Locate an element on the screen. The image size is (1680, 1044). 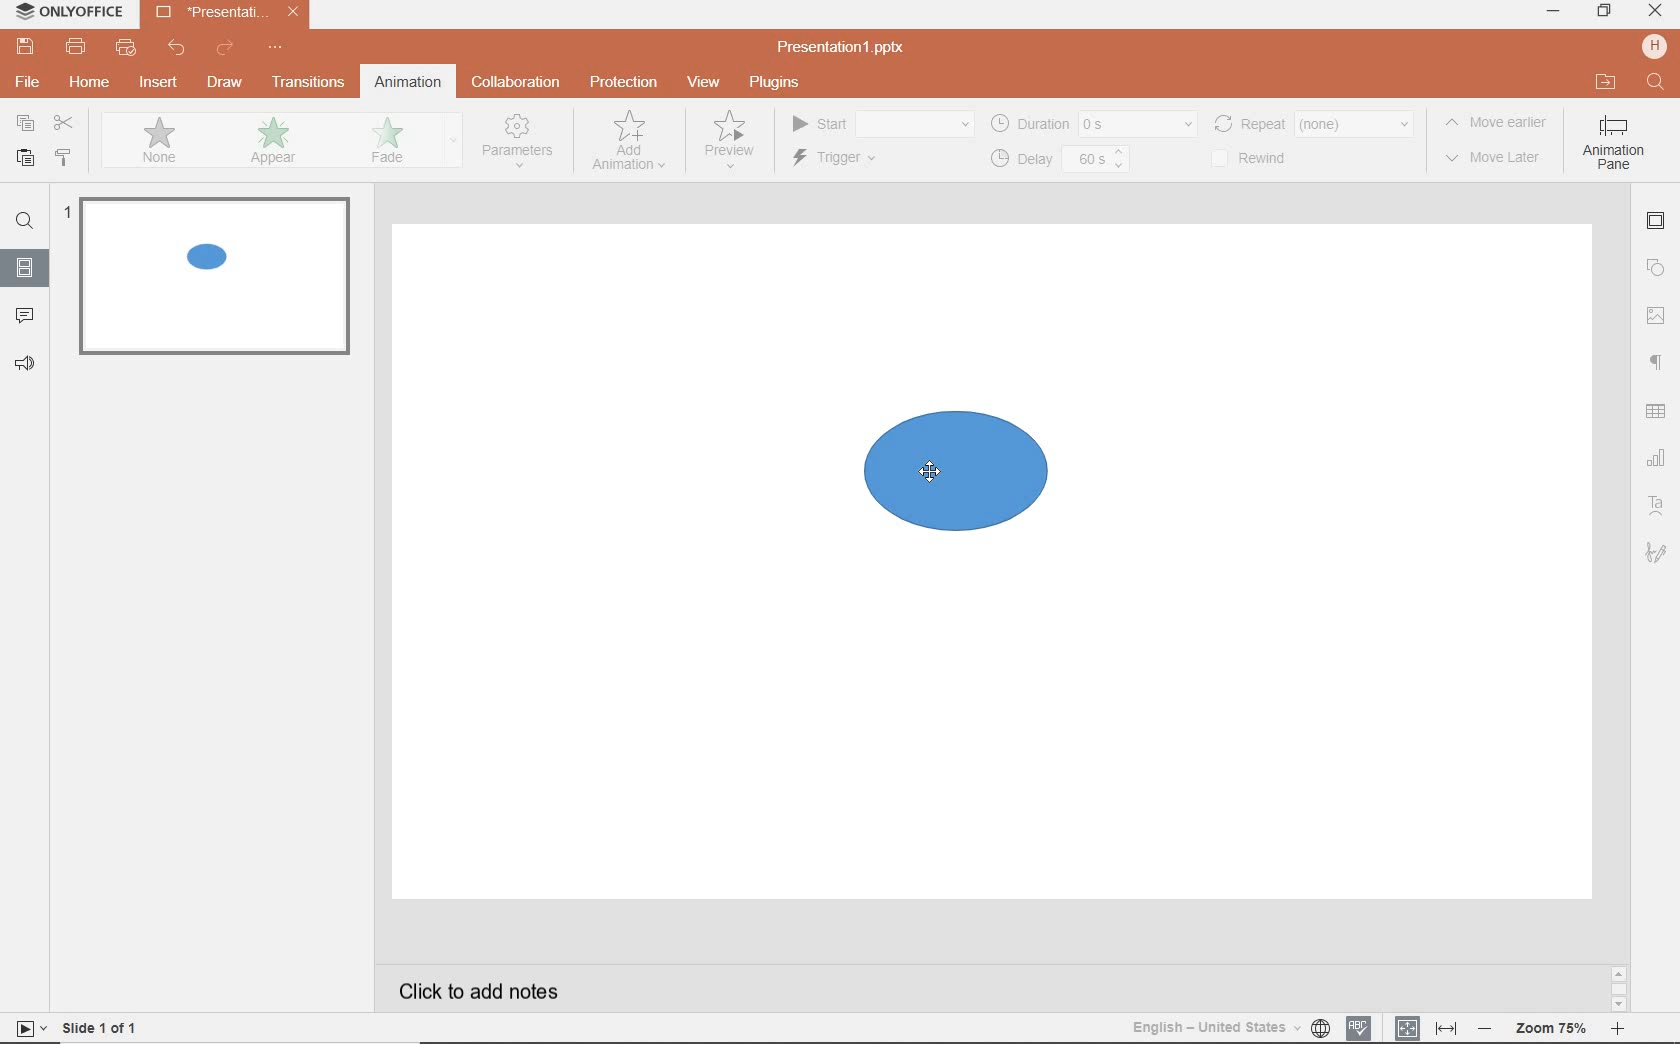
move earlier is located at coordinates (1501, 125).